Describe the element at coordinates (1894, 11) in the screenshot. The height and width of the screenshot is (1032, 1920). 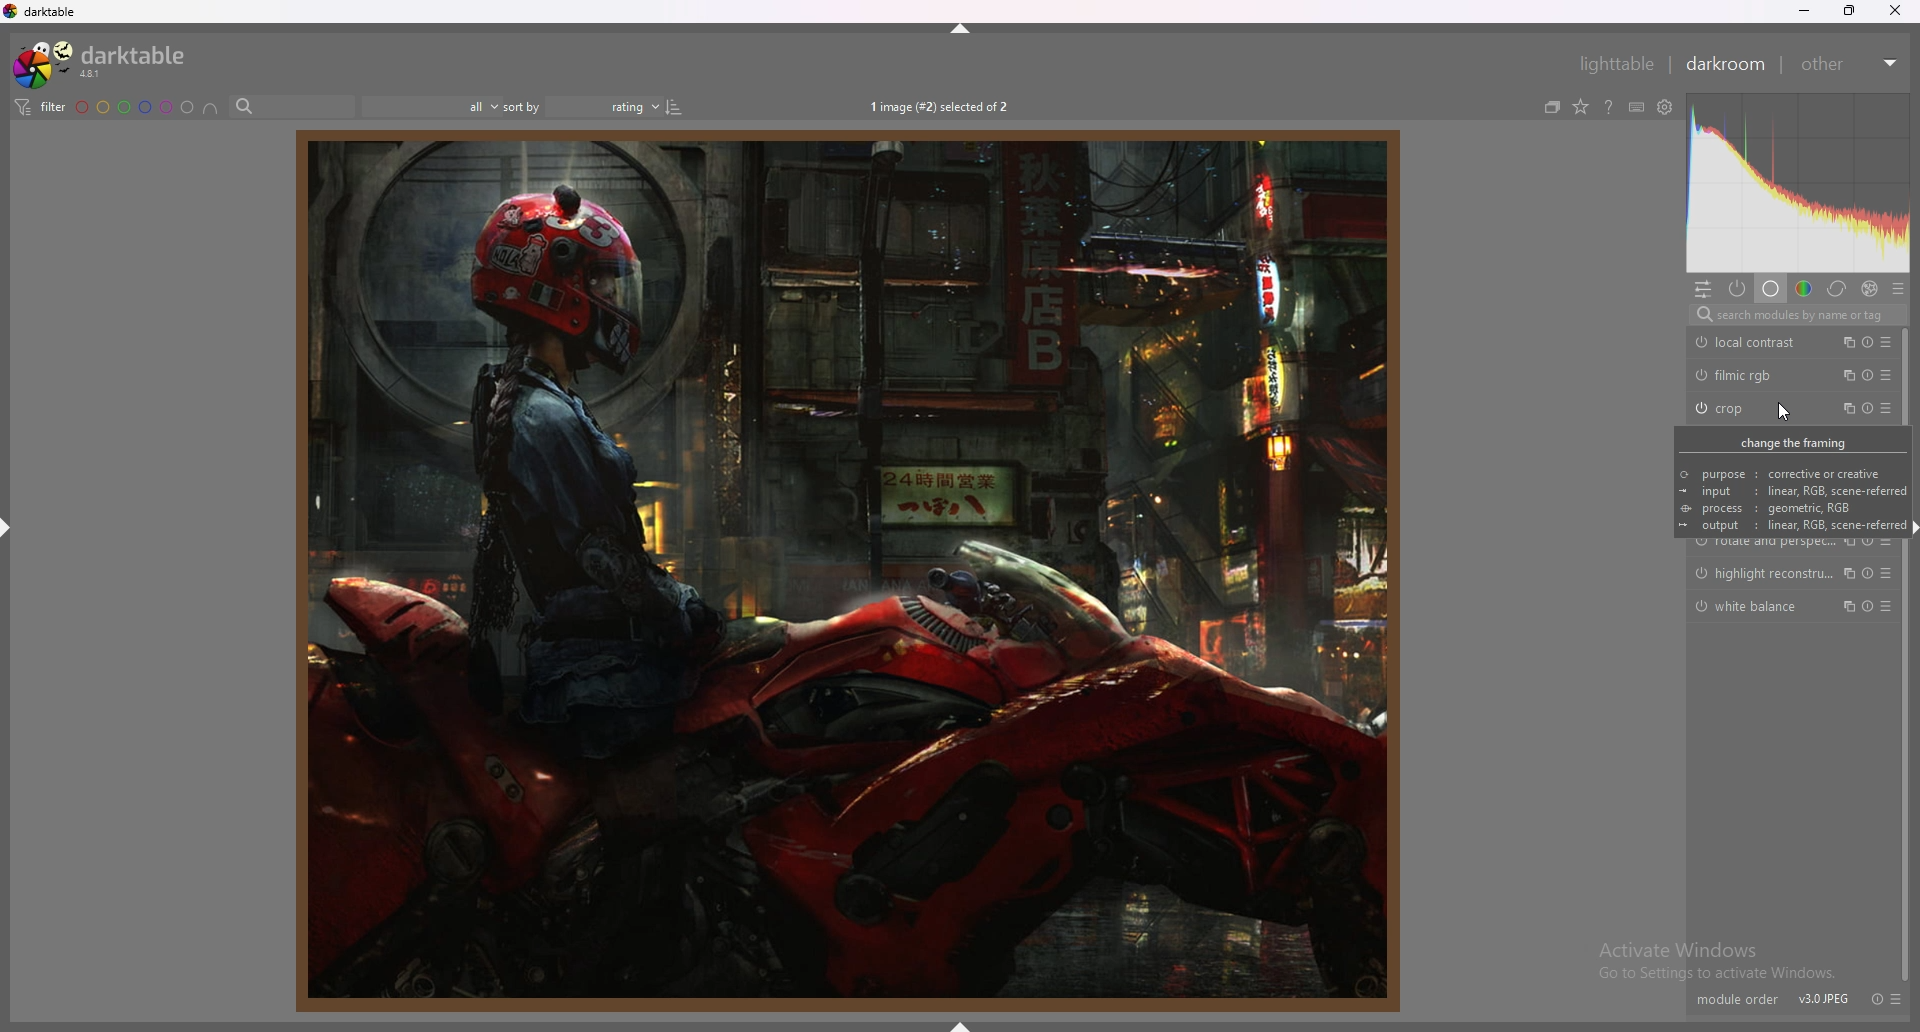
I see `close` at that location.